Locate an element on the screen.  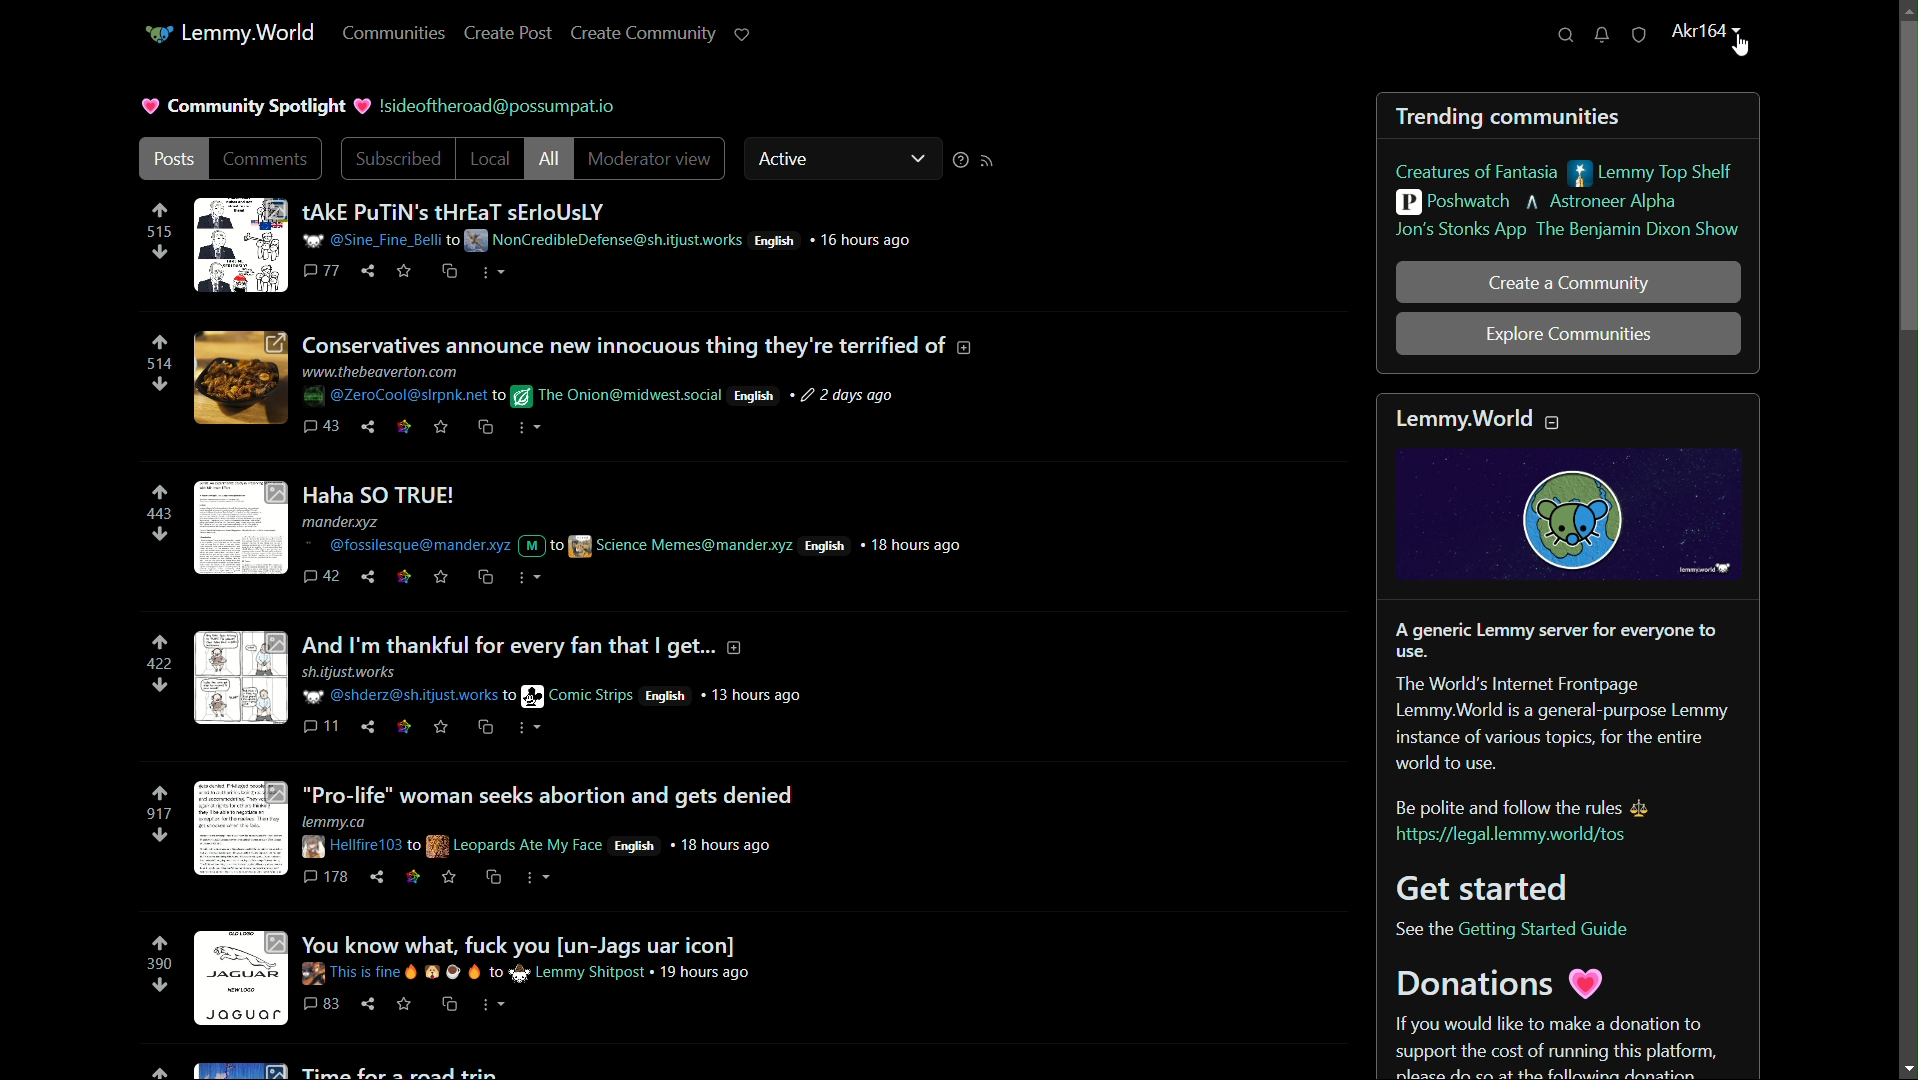
upvote is located at coordinates (160, 210).